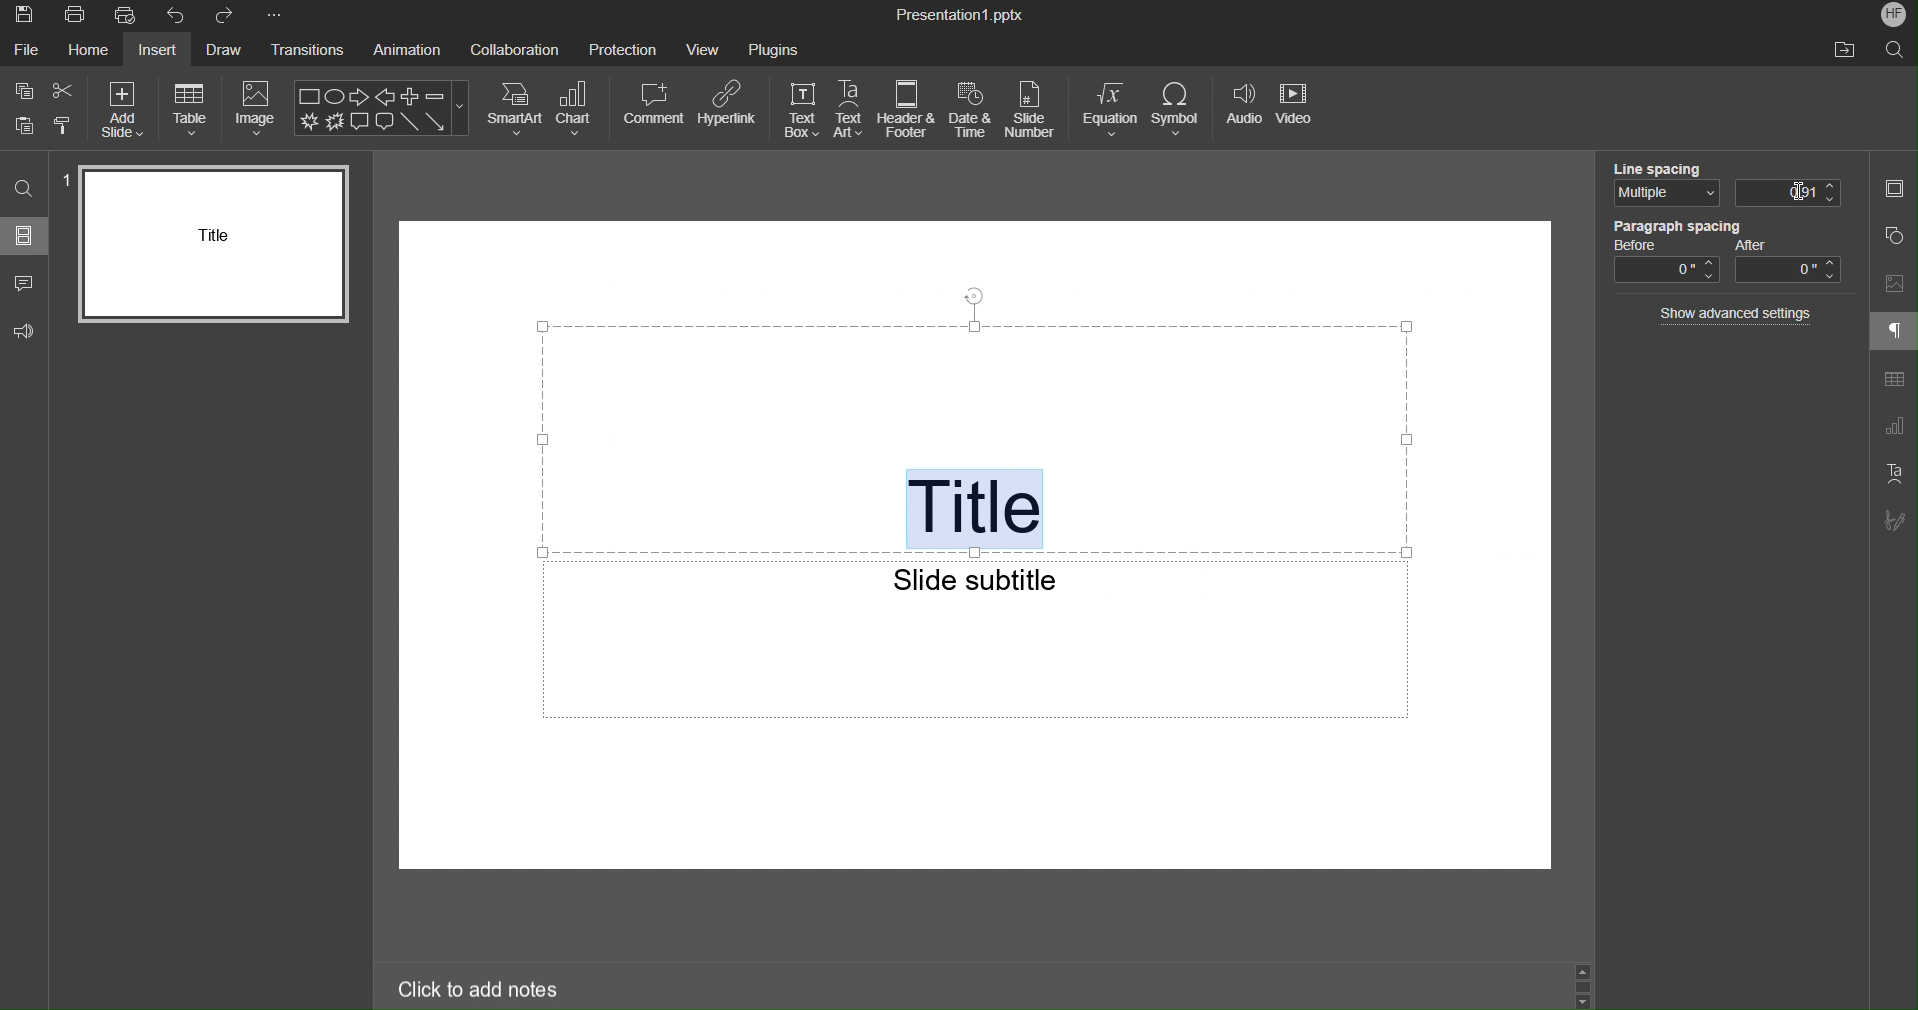  Describe the element at coordinates (1665, 263) in the screenshot. I see `Before` at that location.